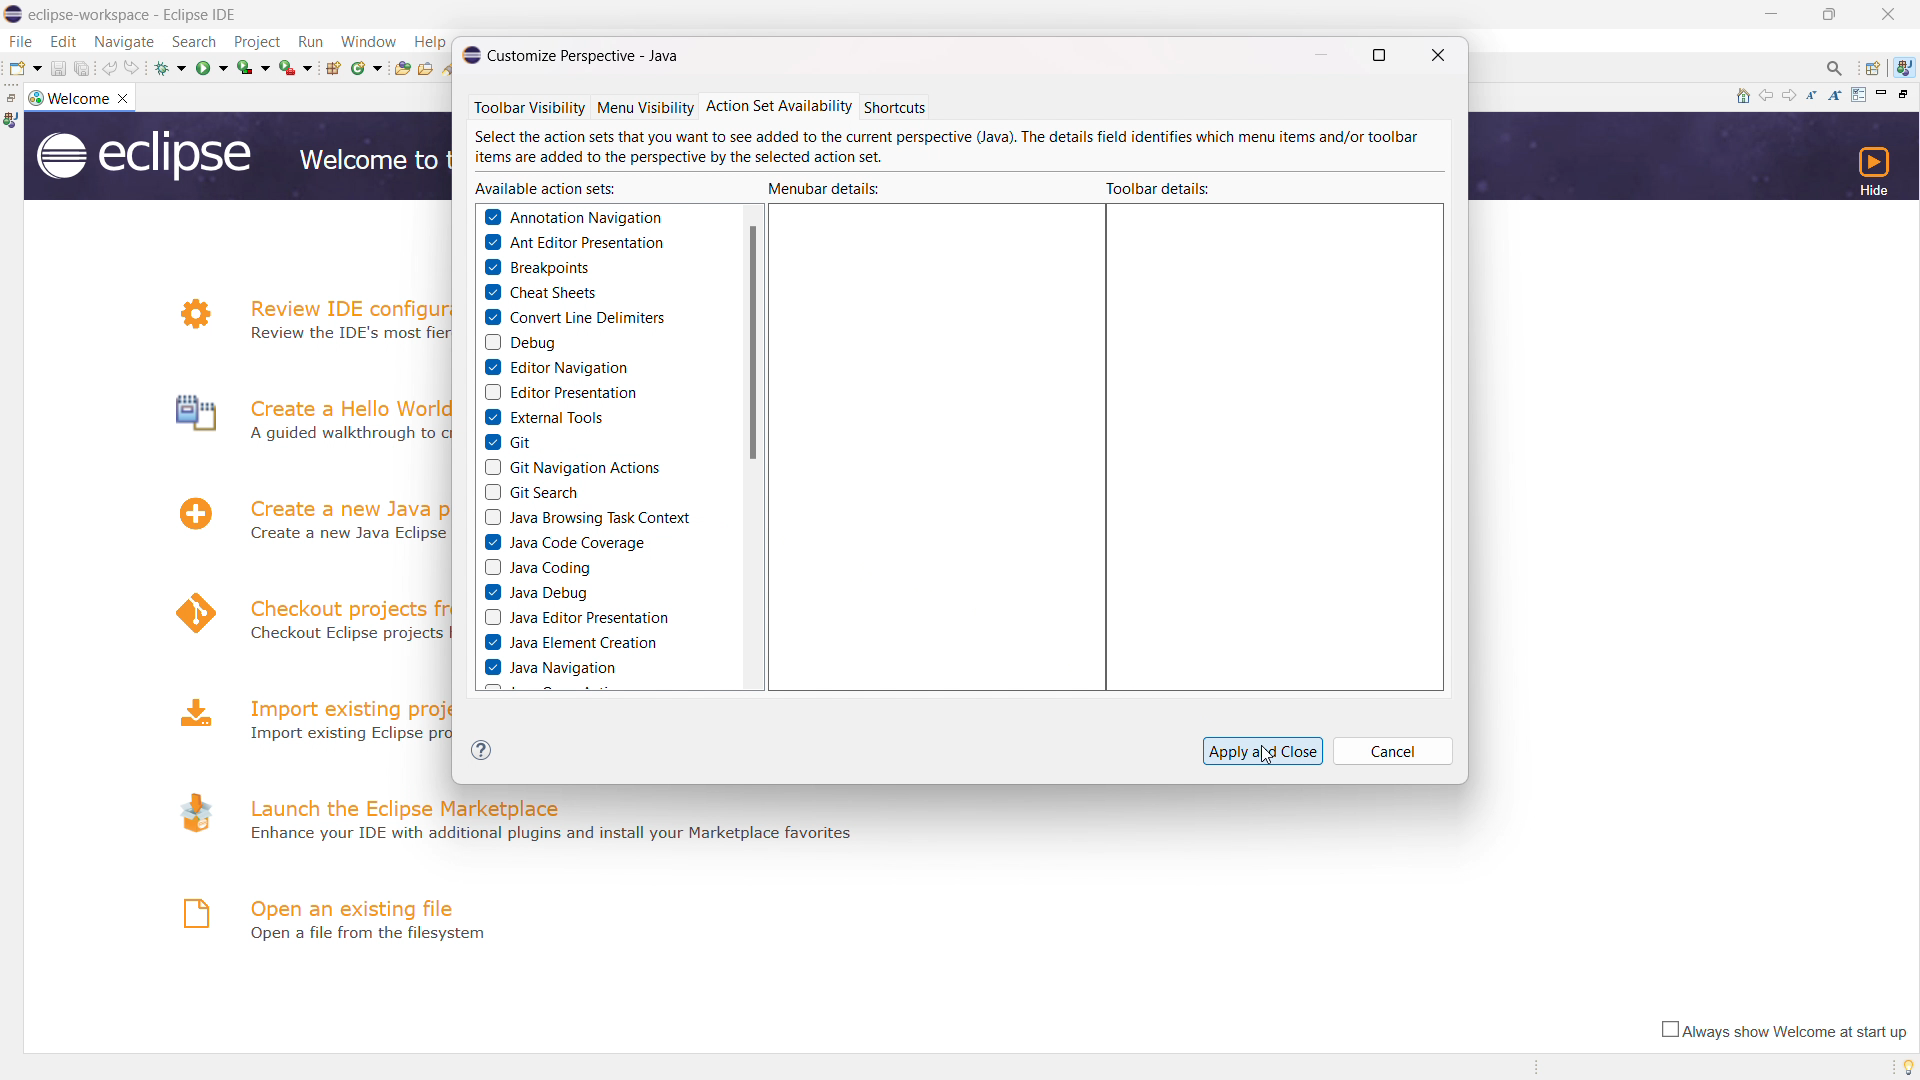  What do you see at coordinates (83, 68) in the screenshot?
I see `save all` at bounding box center [83, 68].